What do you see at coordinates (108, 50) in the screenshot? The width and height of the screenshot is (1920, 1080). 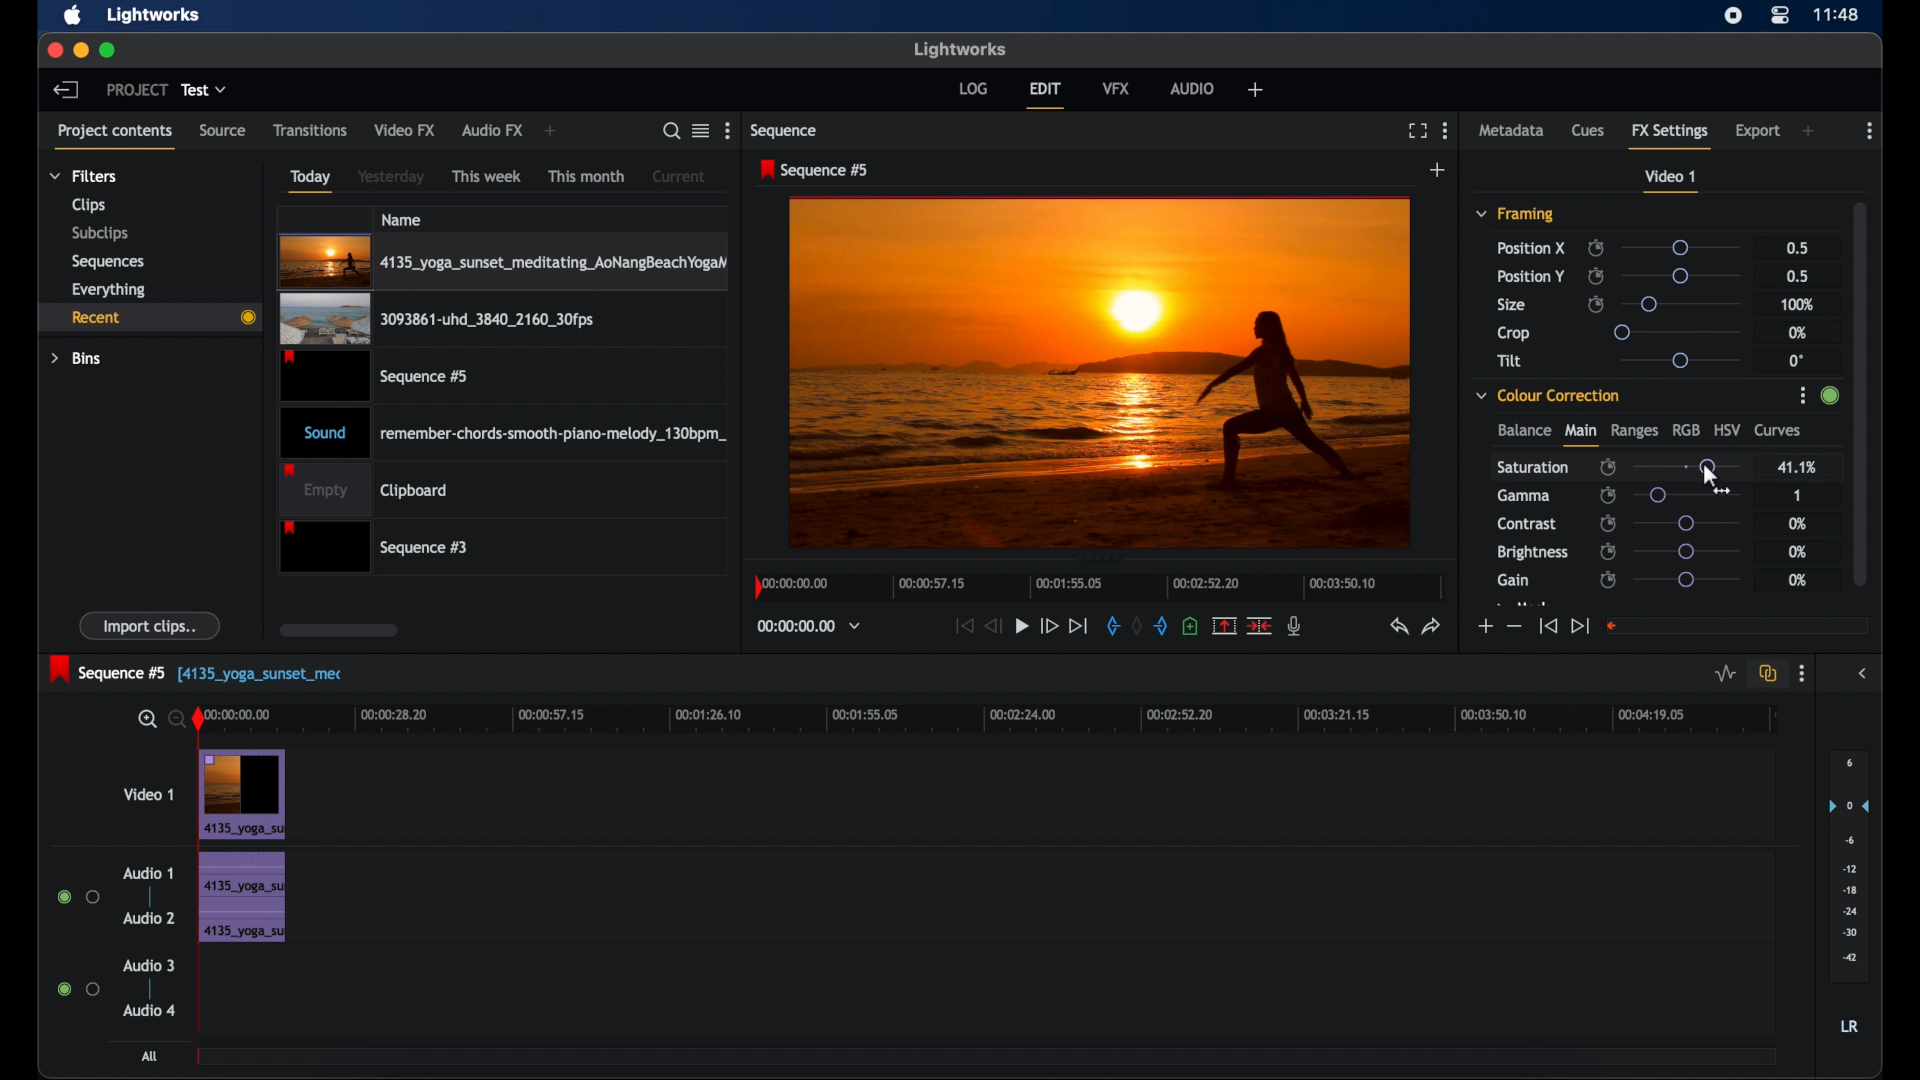 I see `maximize` at bounding box center [108, 50].